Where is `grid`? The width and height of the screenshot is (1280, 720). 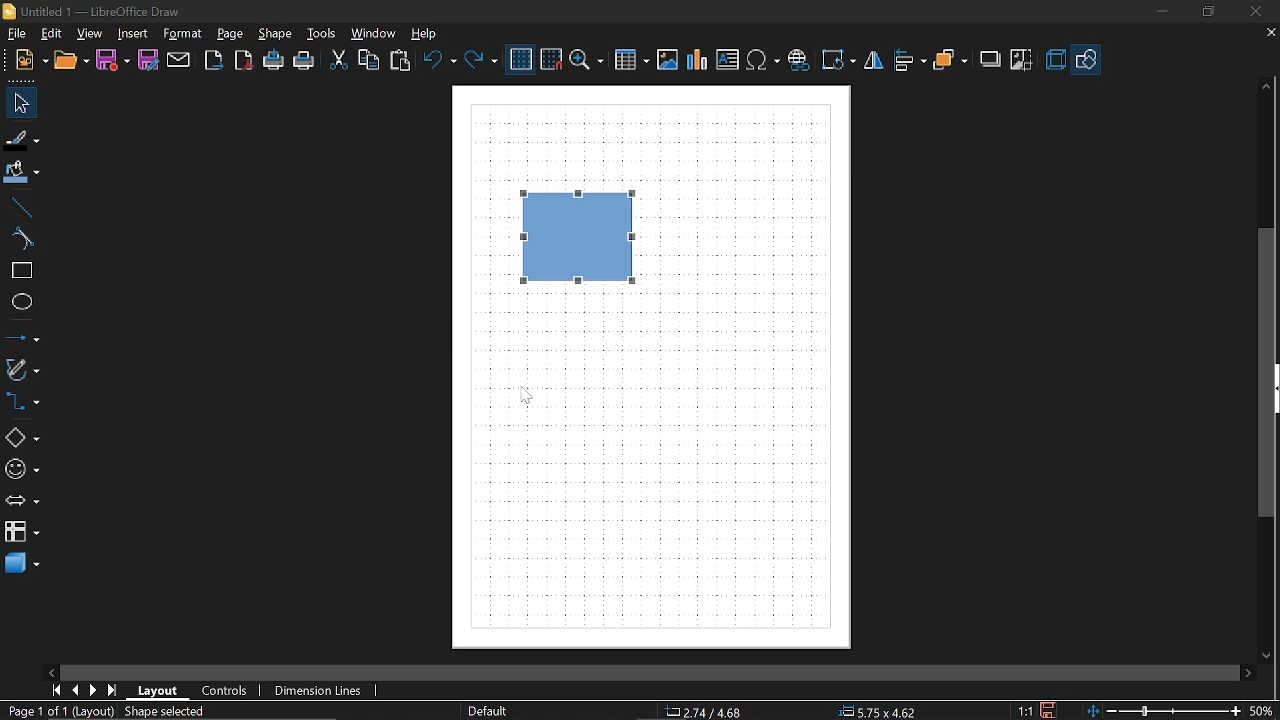 grid is located at coordinates (521, 60).